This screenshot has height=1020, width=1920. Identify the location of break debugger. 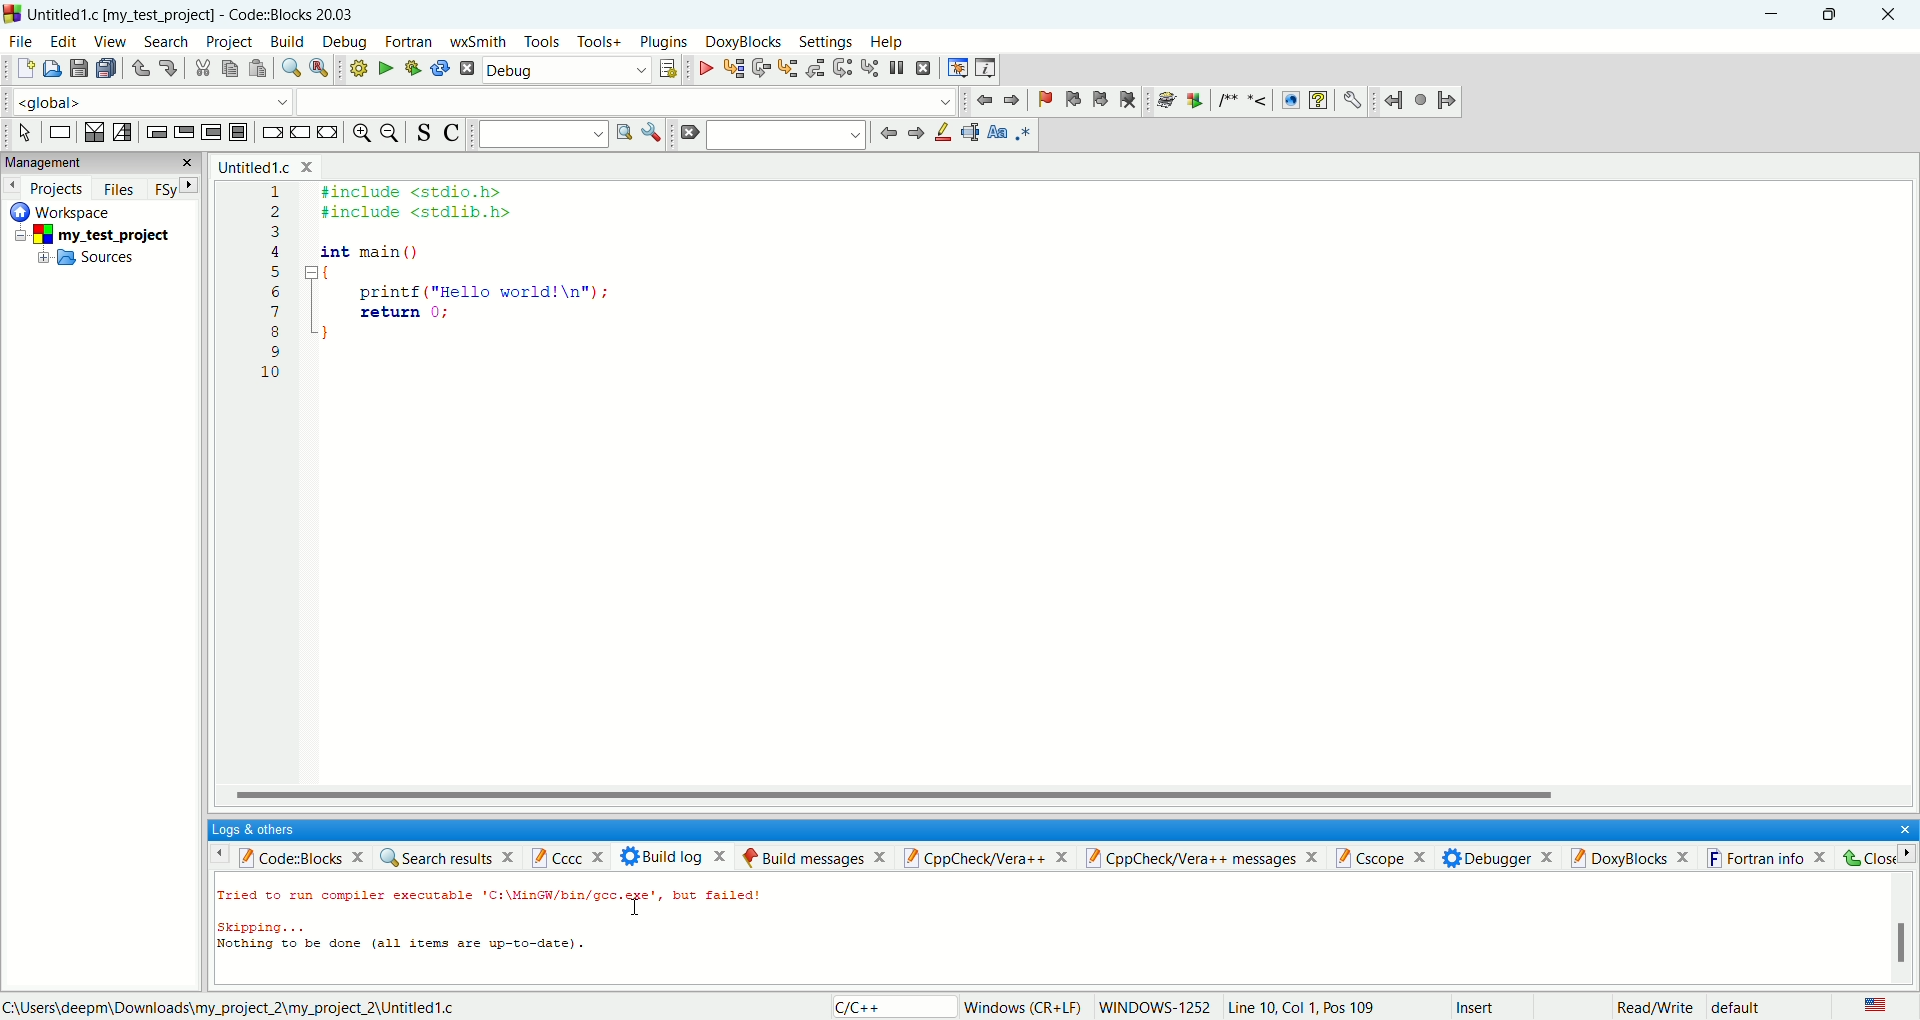
(901, 68).